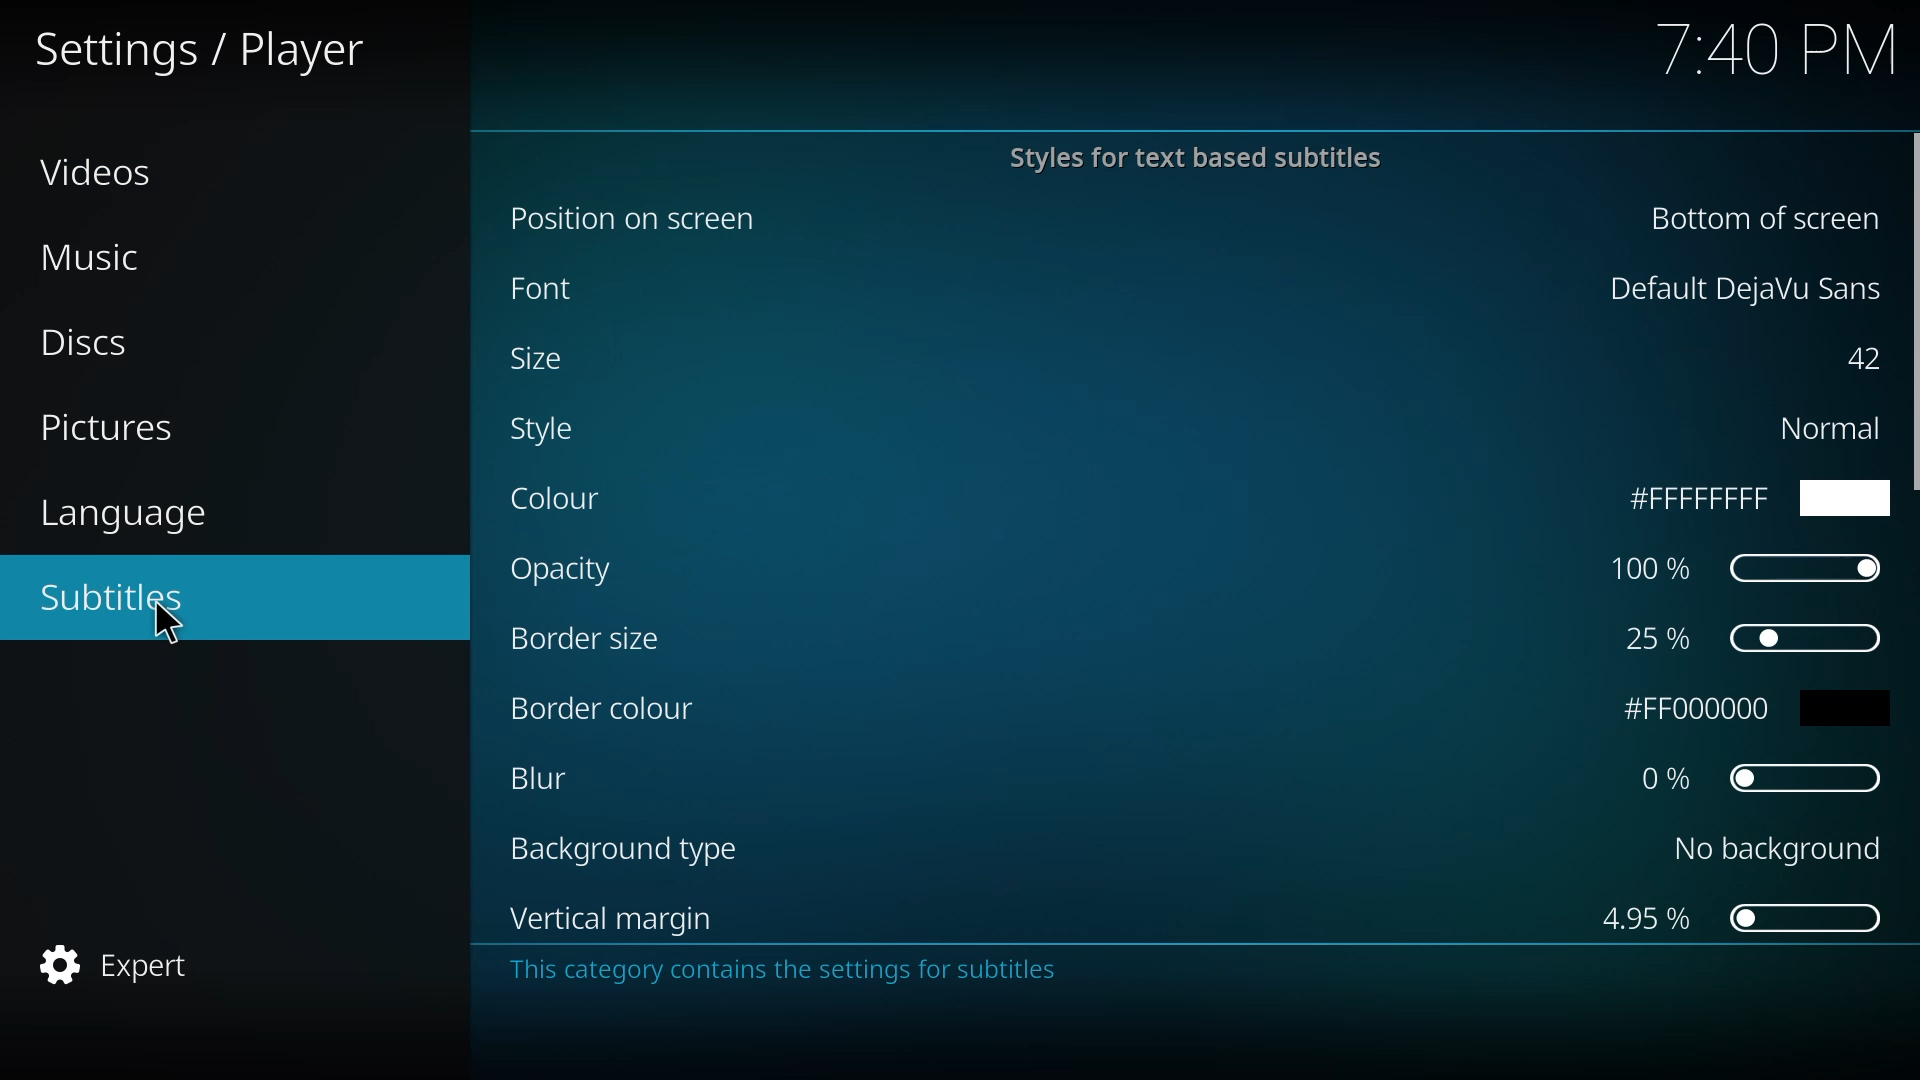 This screenshot has height=1080, width=1920. I want to click on discs, so click(87, 345).